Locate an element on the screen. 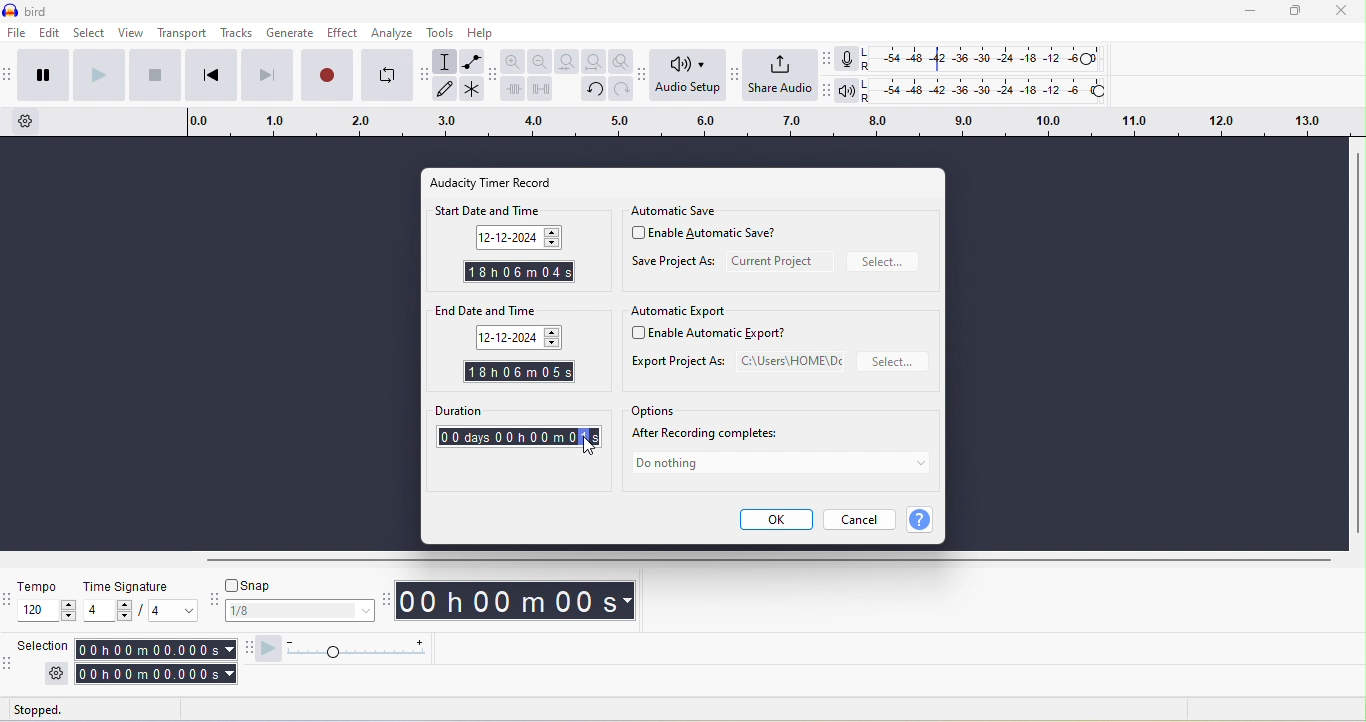 The image size is (1366, 722). record/record new track is located at coordinates (325, 75).